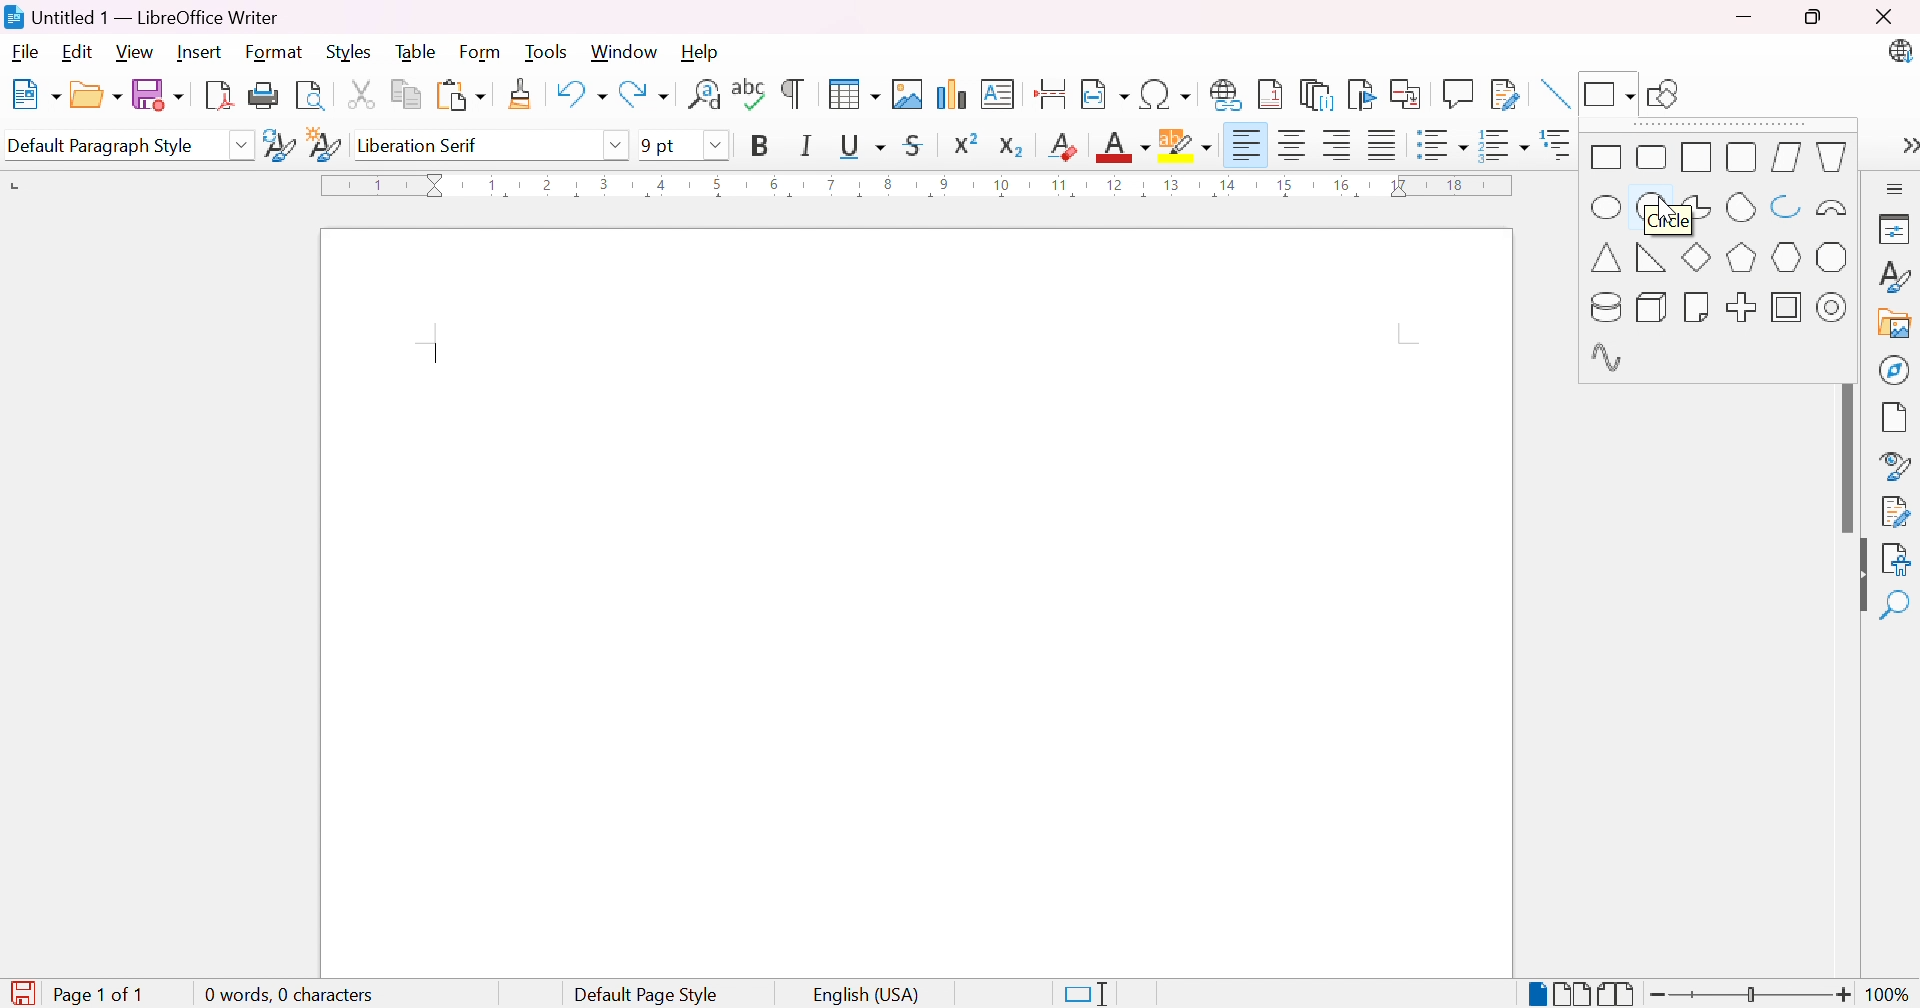  What do you see at coordinates (1785, 157) in the screenshot?
I see `Parallelogram` at bounding box center [1785, 157].